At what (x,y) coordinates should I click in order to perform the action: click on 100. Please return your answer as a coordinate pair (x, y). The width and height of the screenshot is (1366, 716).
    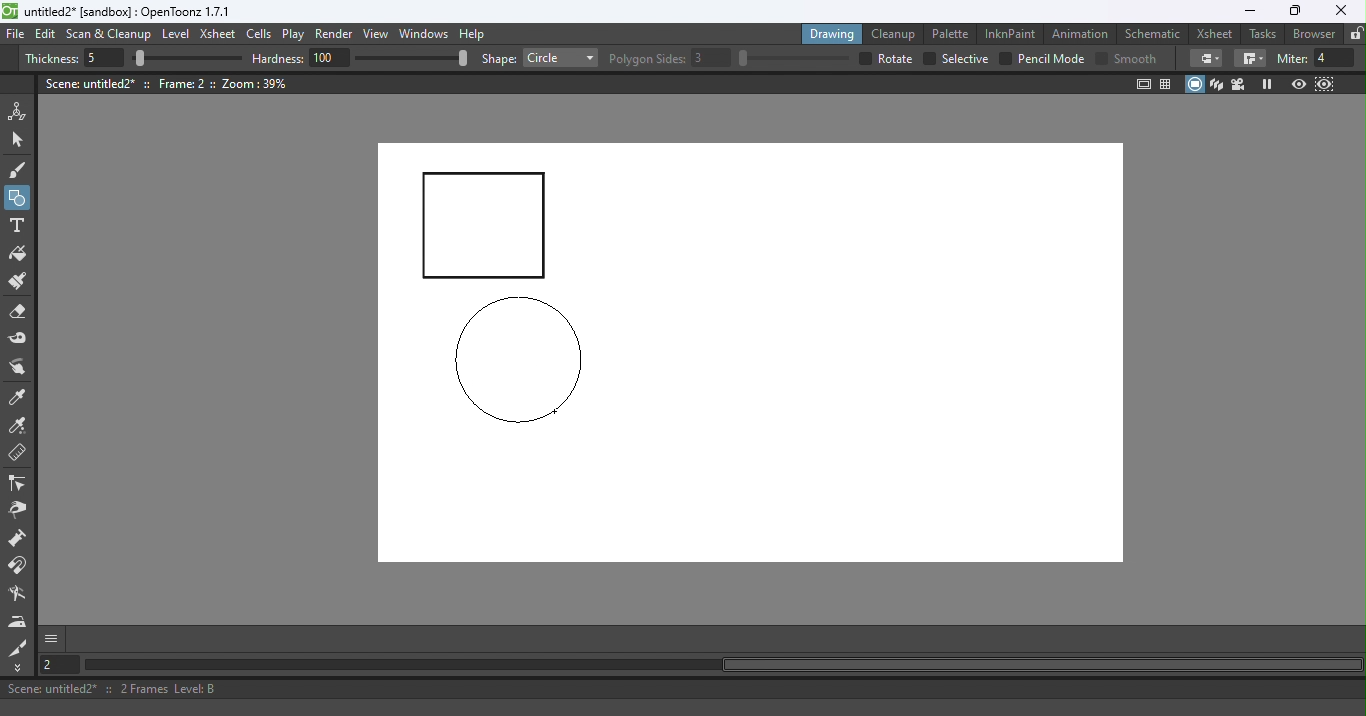
    Looking at the image, I should click on (330, 57).